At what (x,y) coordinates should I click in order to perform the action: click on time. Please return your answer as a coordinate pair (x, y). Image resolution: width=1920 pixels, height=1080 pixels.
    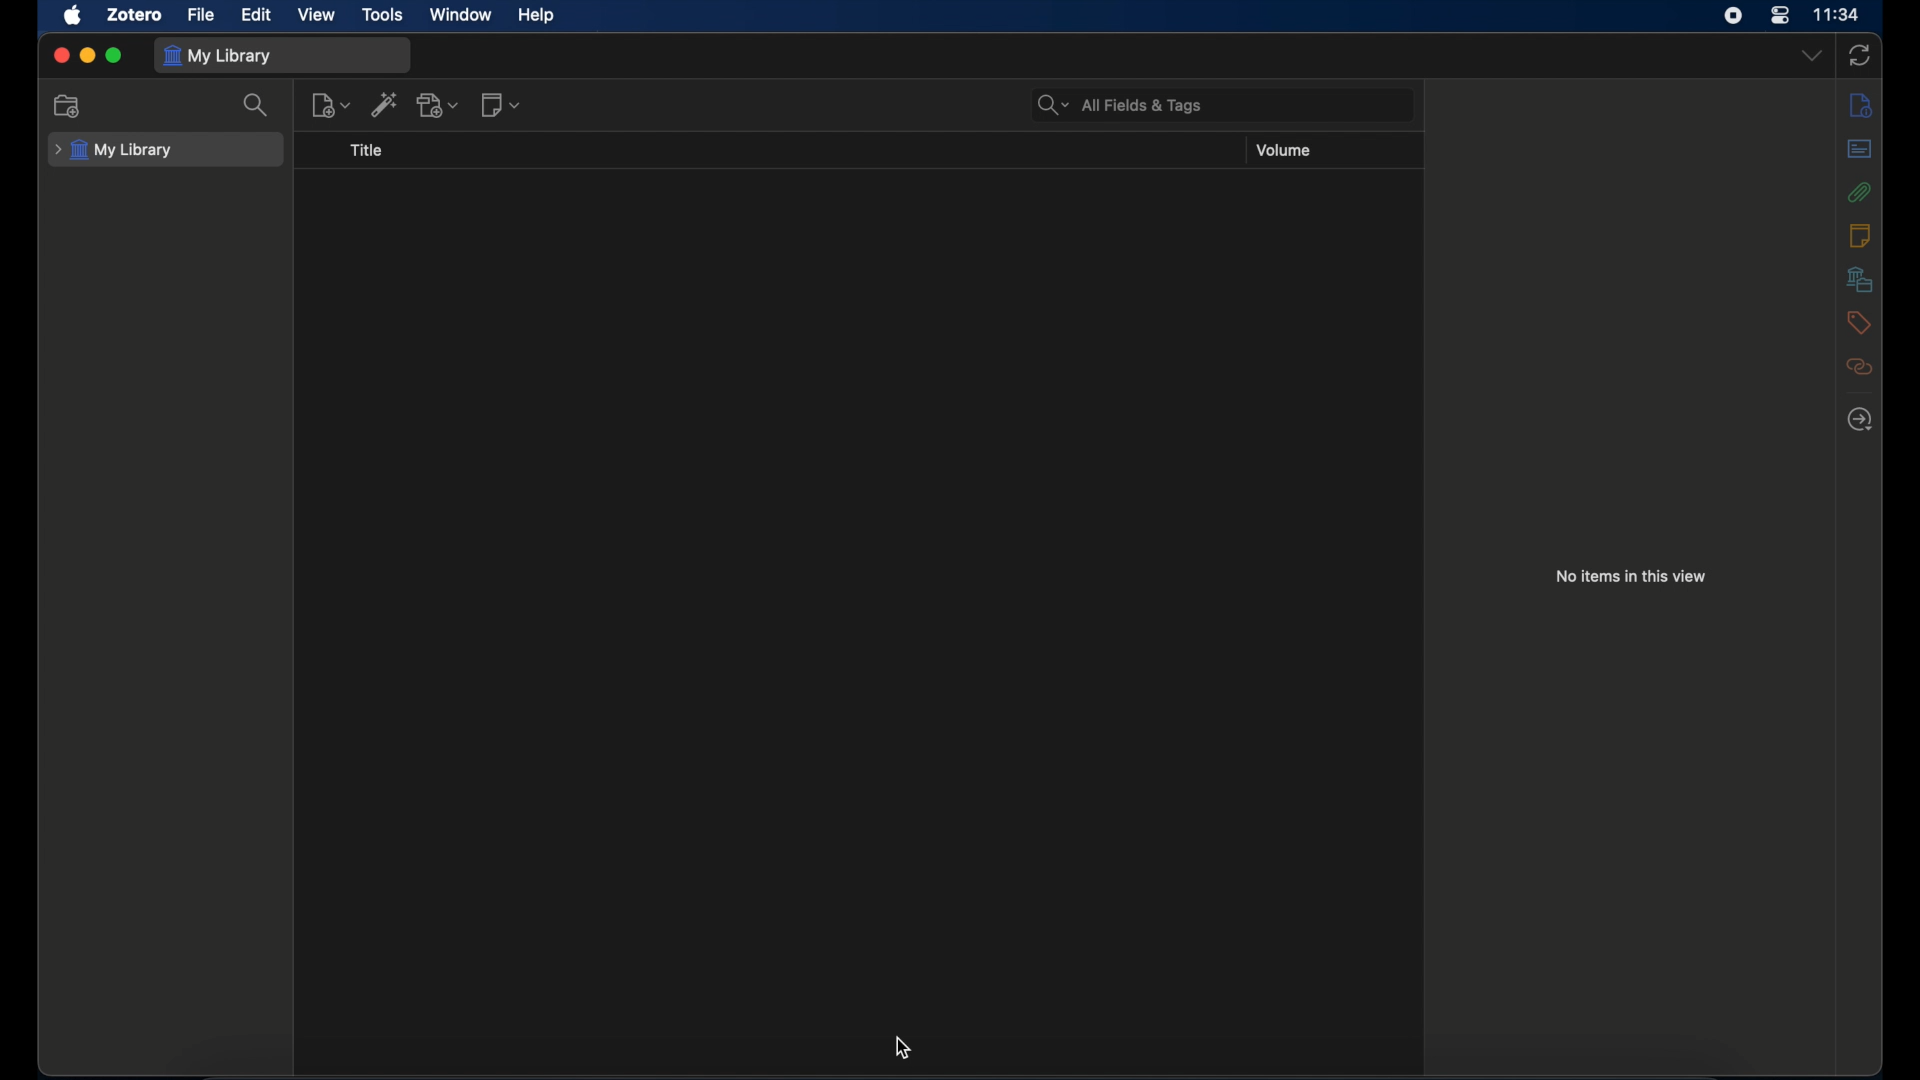
    Looking at the image, I should click on (1837, 13).